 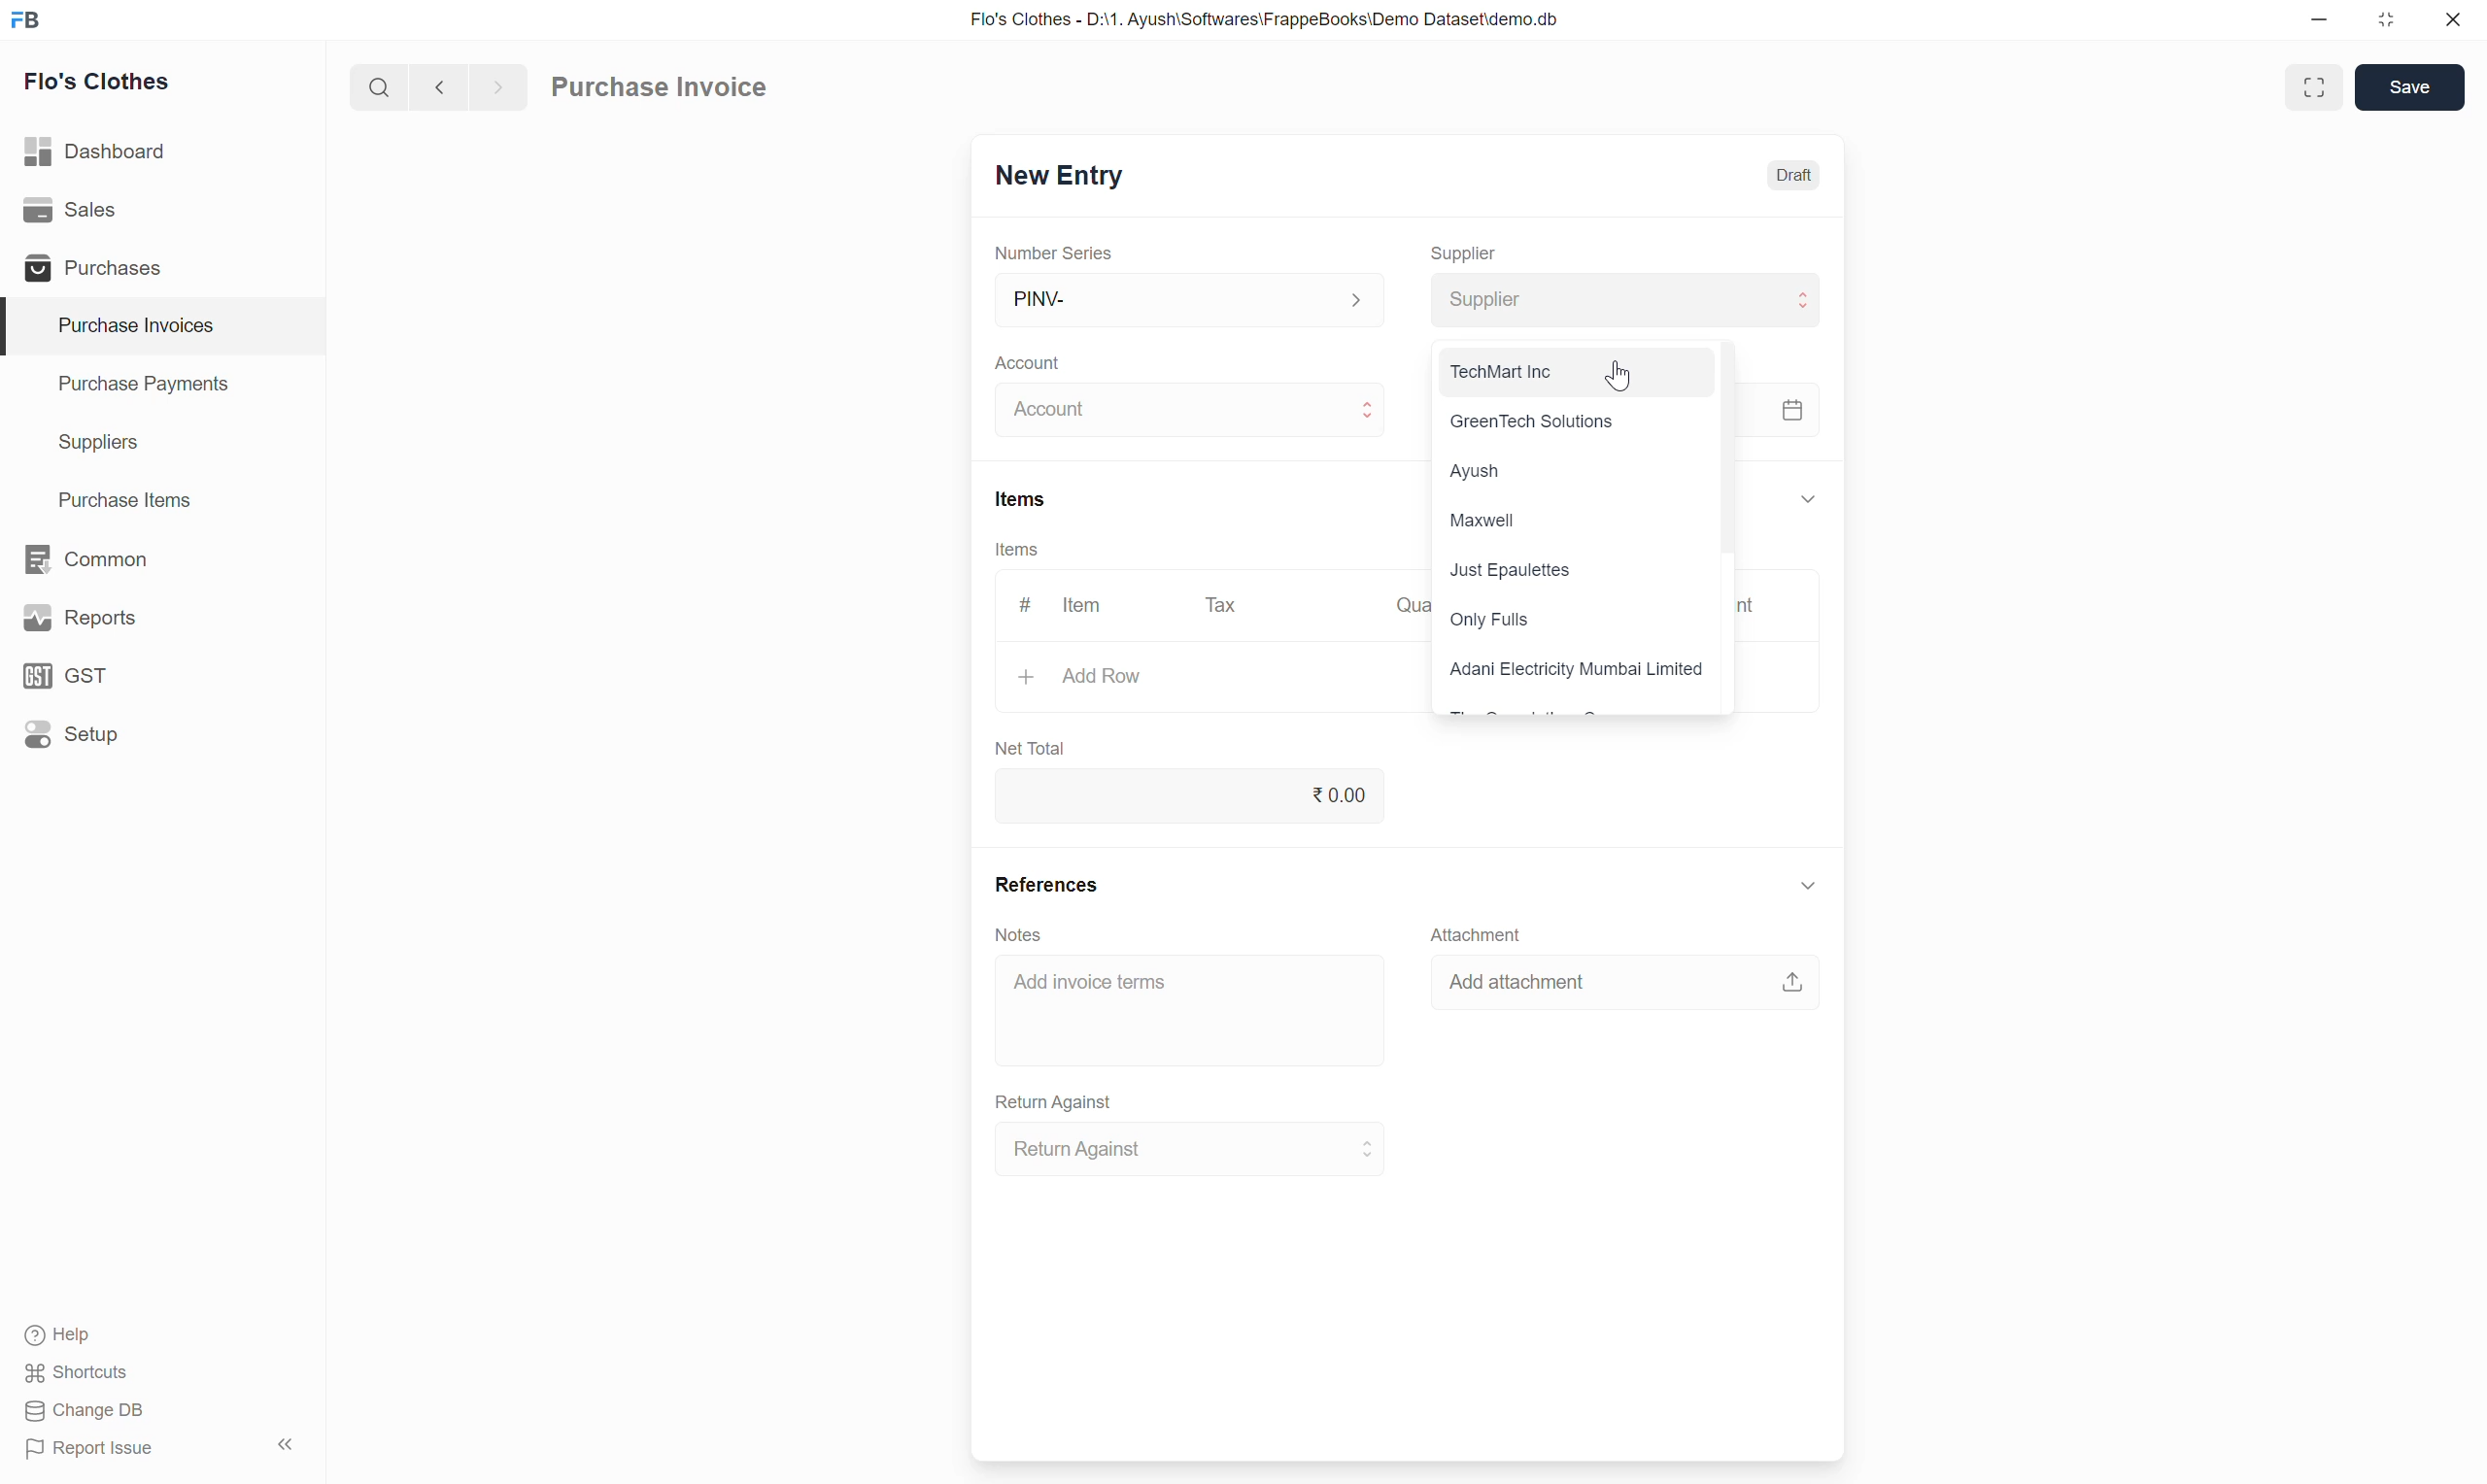 I want to click on Supplier, so click(x=1464, y=254).